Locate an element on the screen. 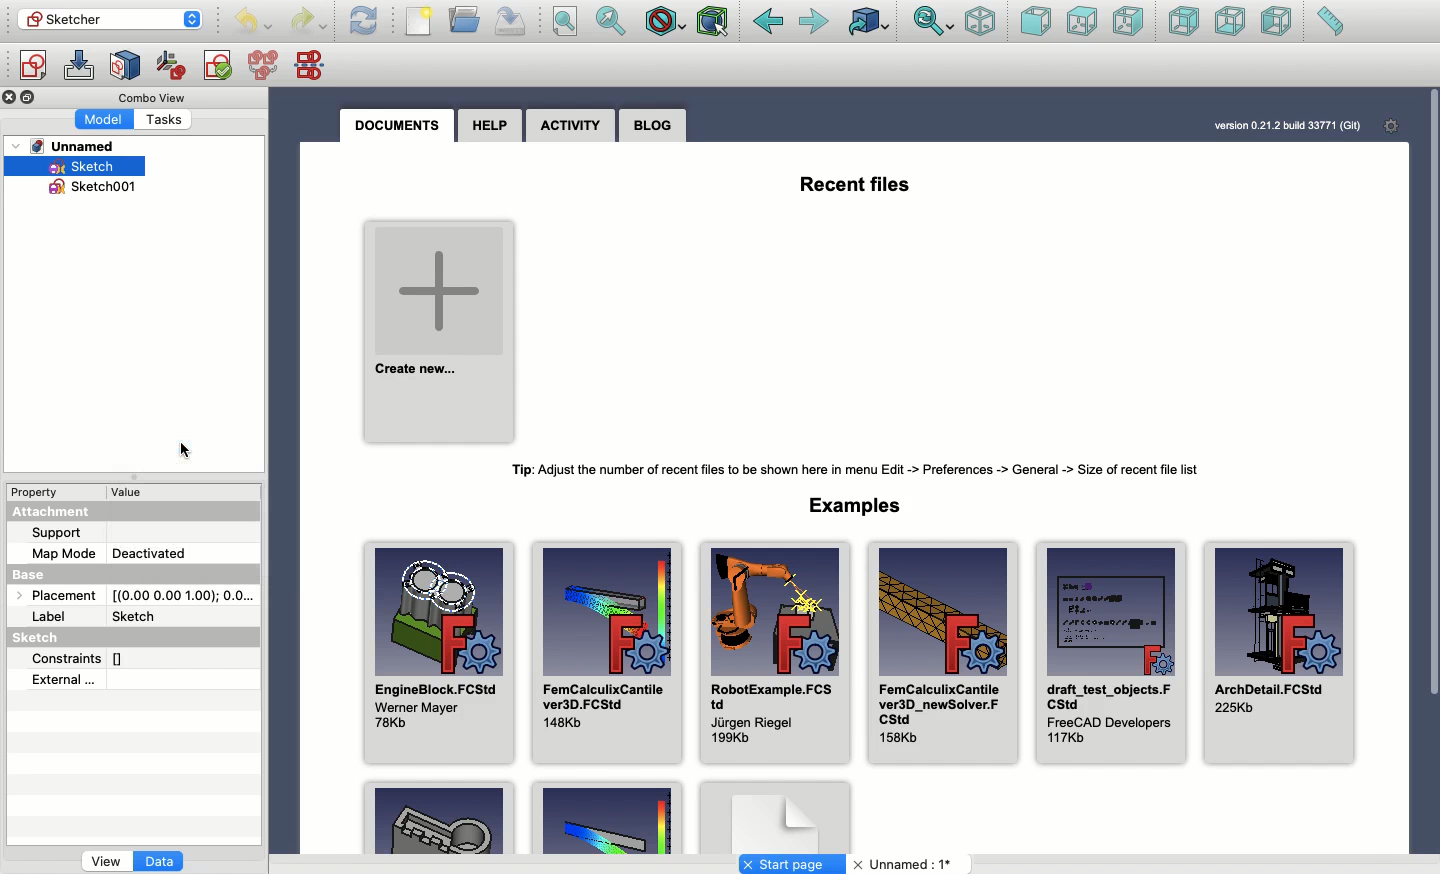 Image resolution: width=1440 pixels, height=874 pixels. Value is located at coordinates (136, 492).